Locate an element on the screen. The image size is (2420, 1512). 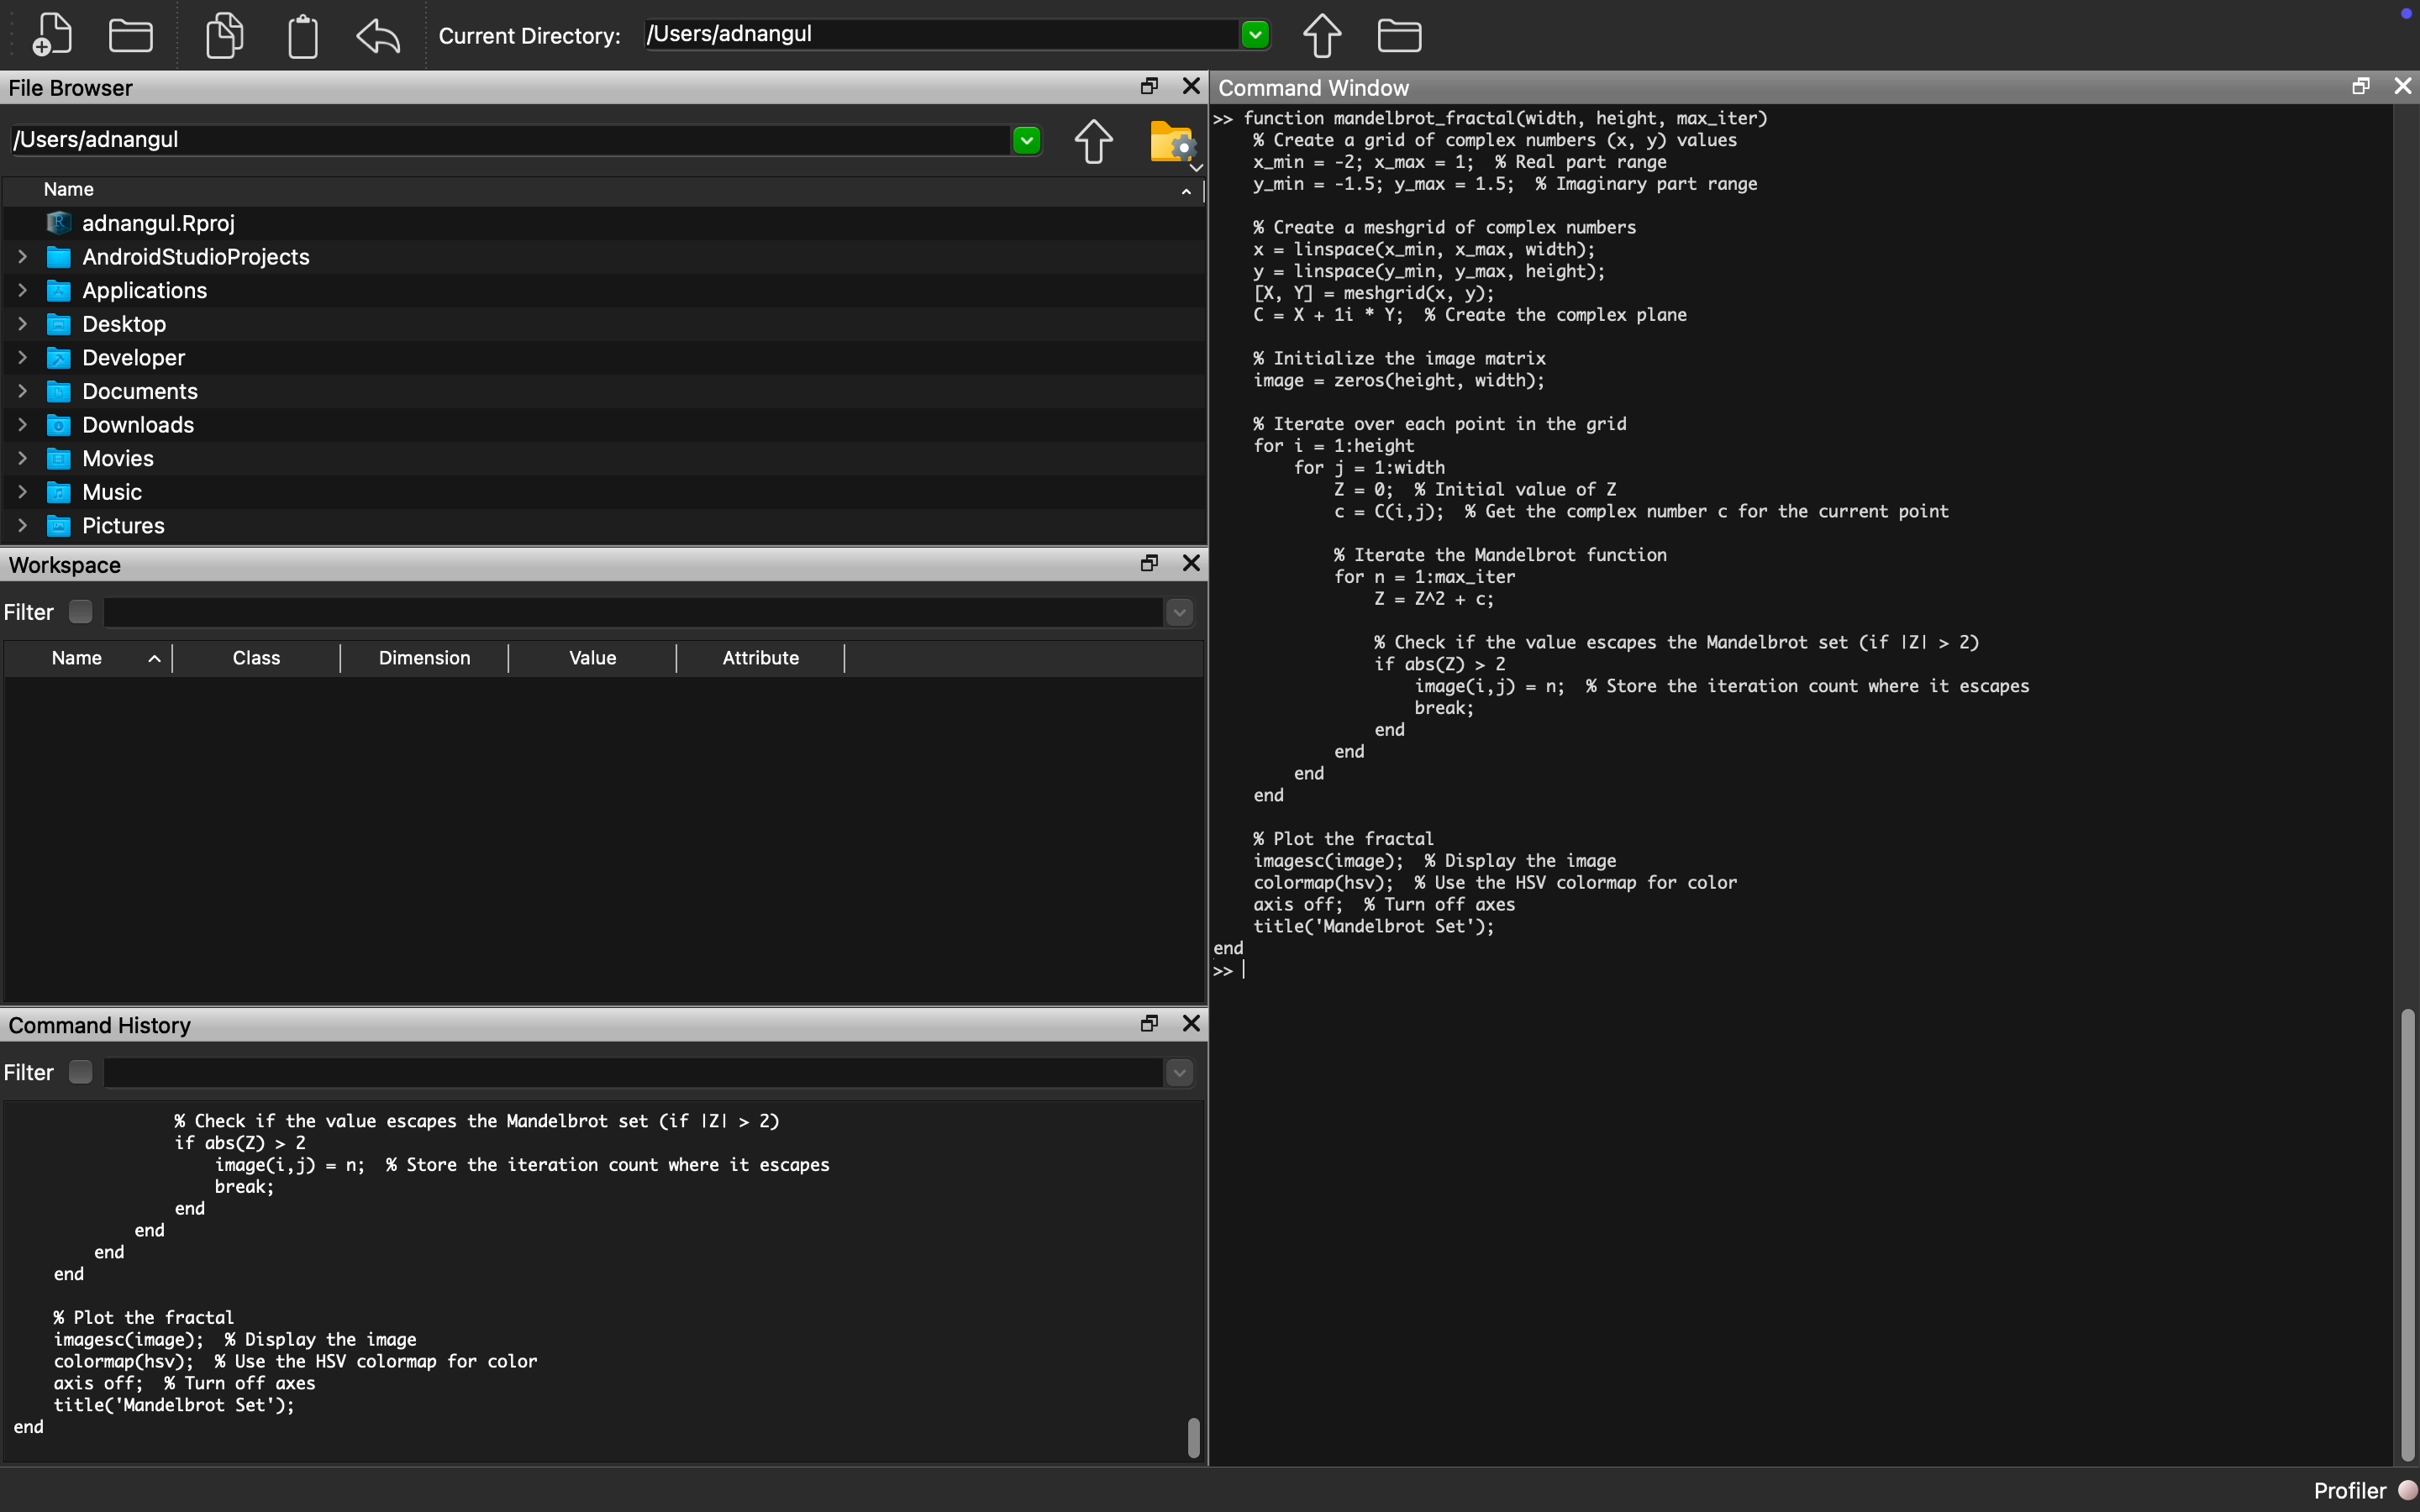
Dropdown is located at coordinates (652, 1072).